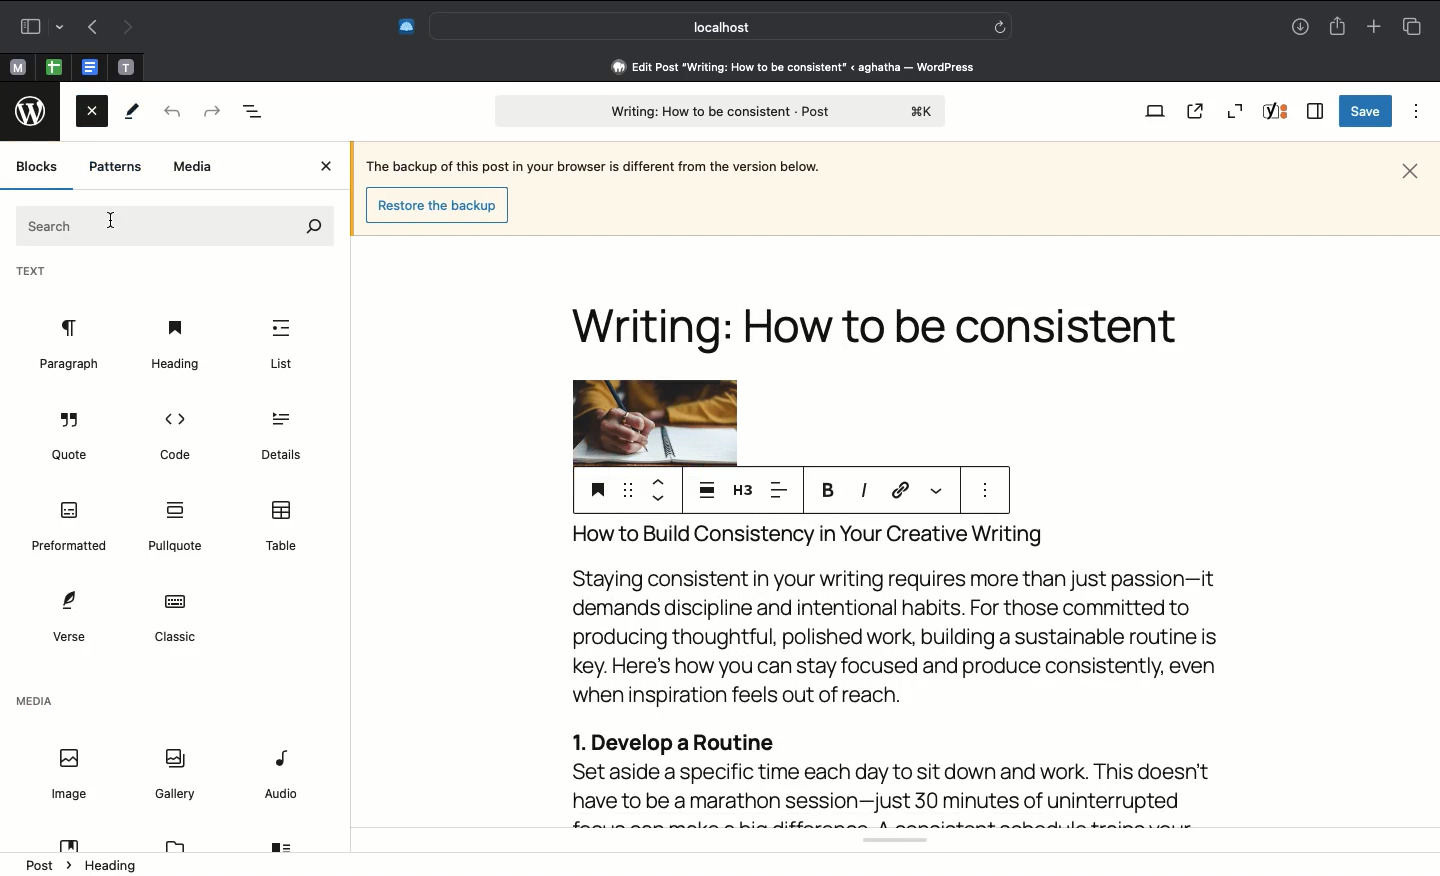  I want to click on Save, so click(1365, 111).